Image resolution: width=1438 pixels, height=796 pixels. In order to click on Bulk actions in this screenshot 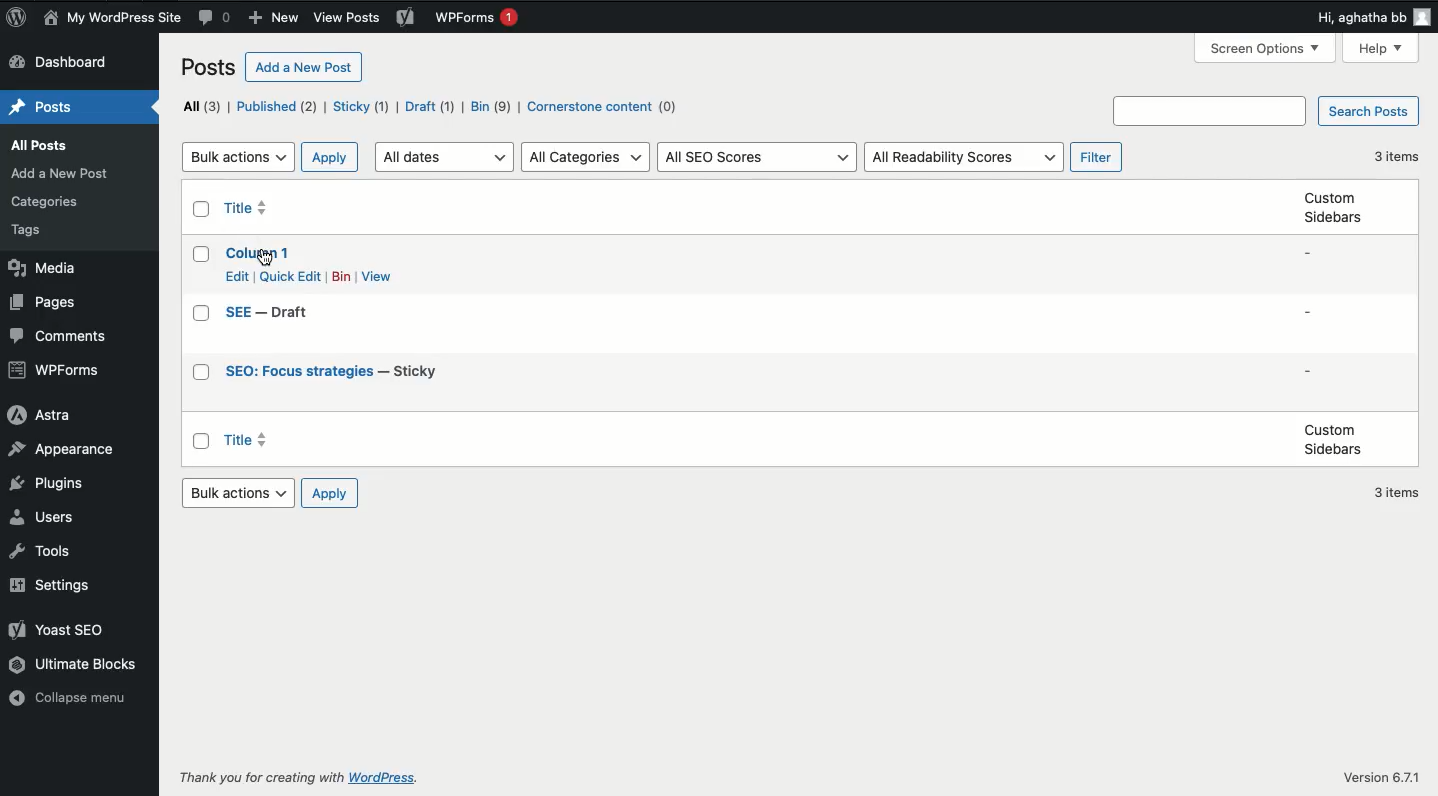, I will do `click(241, 493)`.